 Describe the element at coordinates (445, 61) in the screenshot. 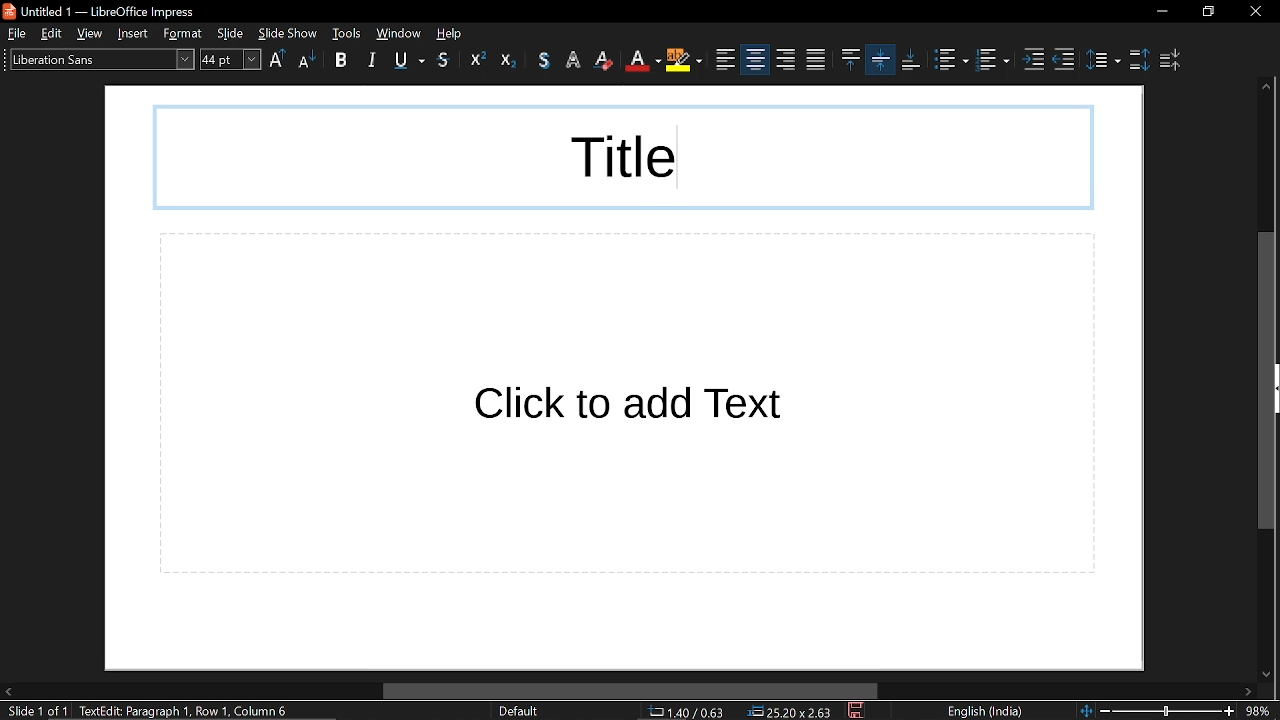

I see `shadow` at that location.